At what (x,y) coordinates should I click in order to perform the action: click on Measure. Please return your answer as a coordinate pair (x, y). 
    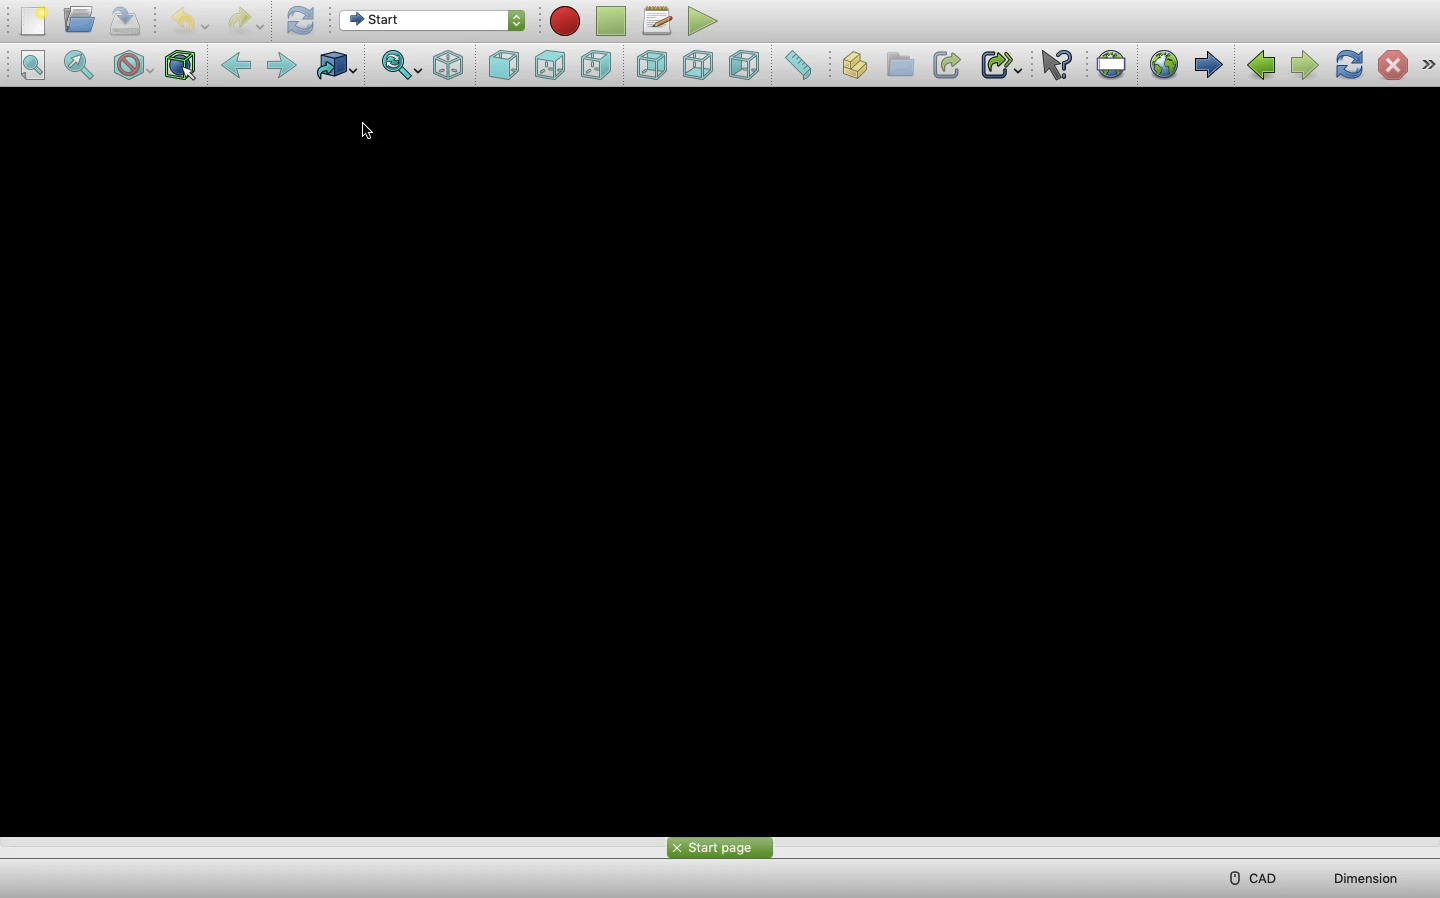
    Looking at the image, I should click on (801, 65).